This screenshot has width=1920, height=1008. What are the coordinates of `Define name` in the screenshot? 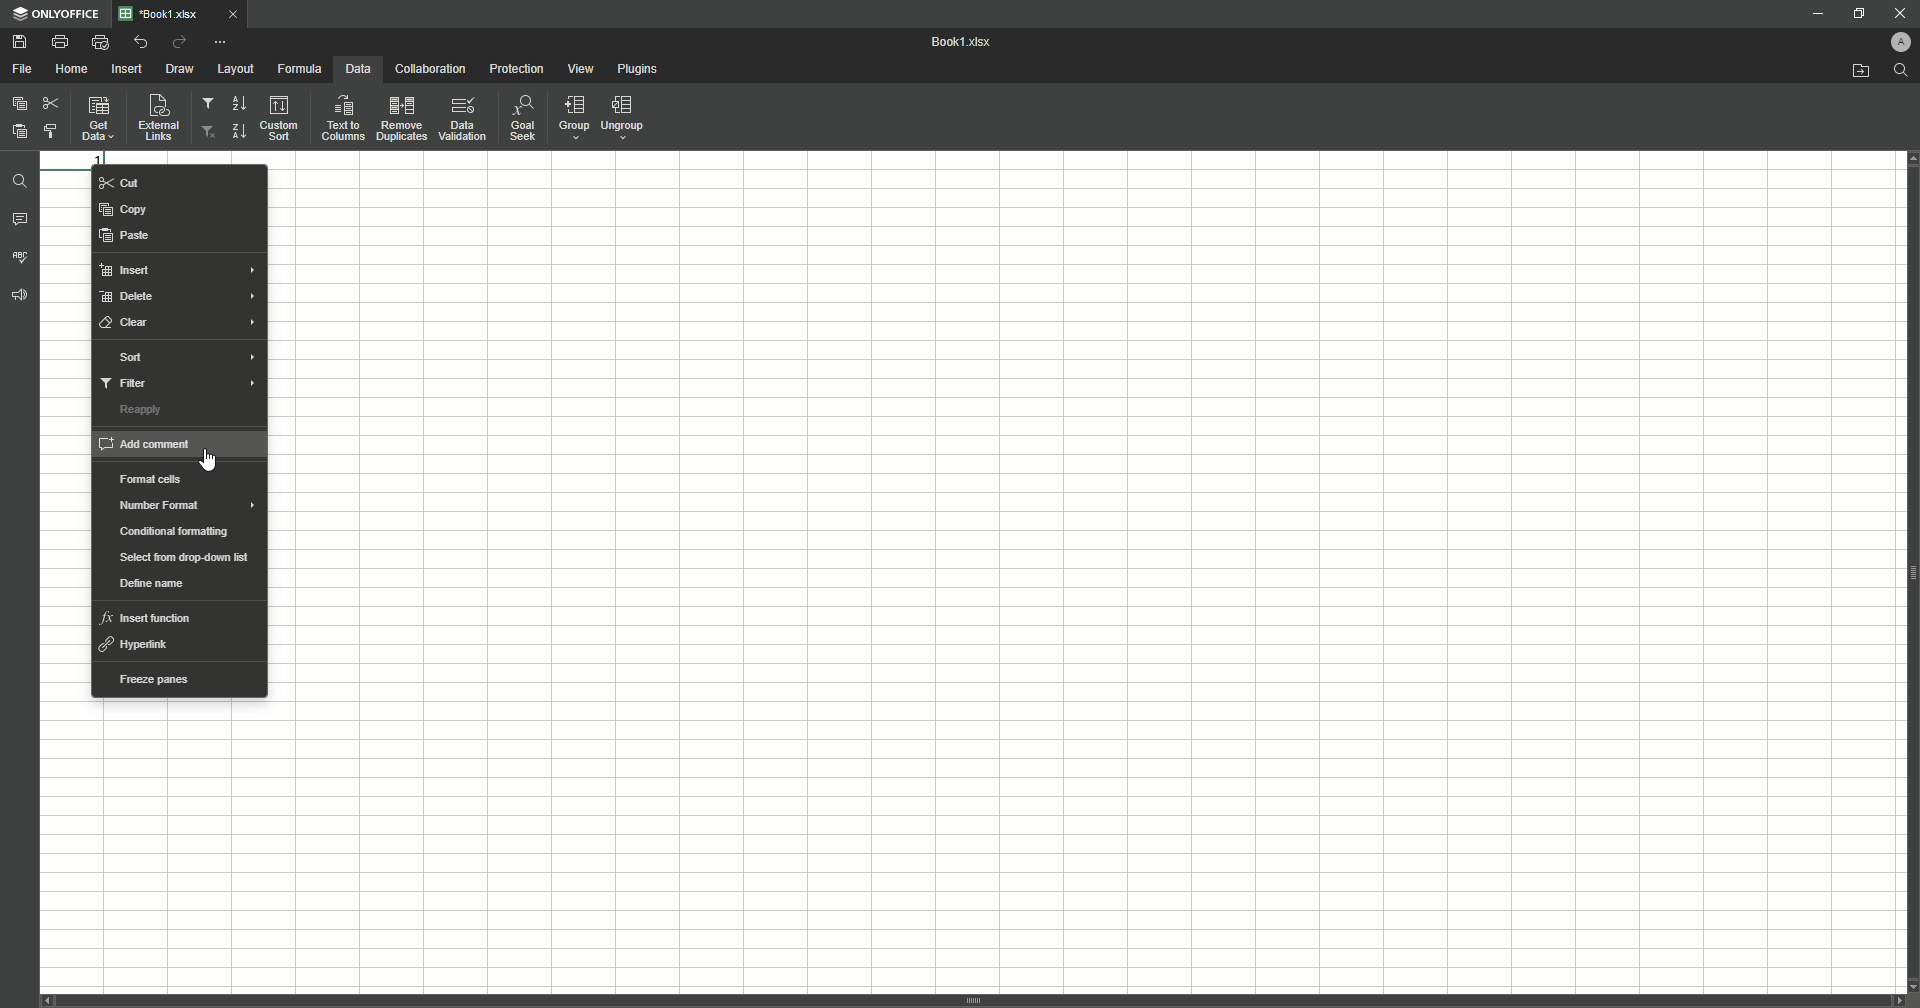 It's located at (147, 584).